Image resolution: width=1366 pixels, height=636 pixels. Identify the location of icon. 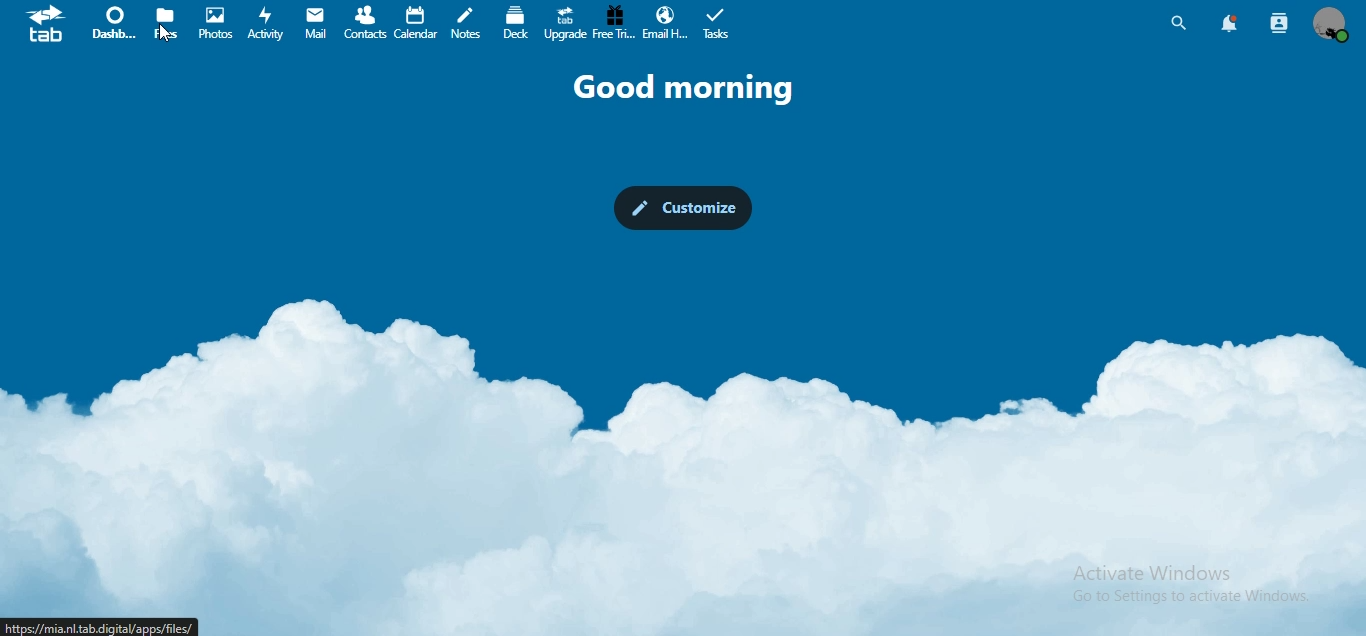
(49, 27).